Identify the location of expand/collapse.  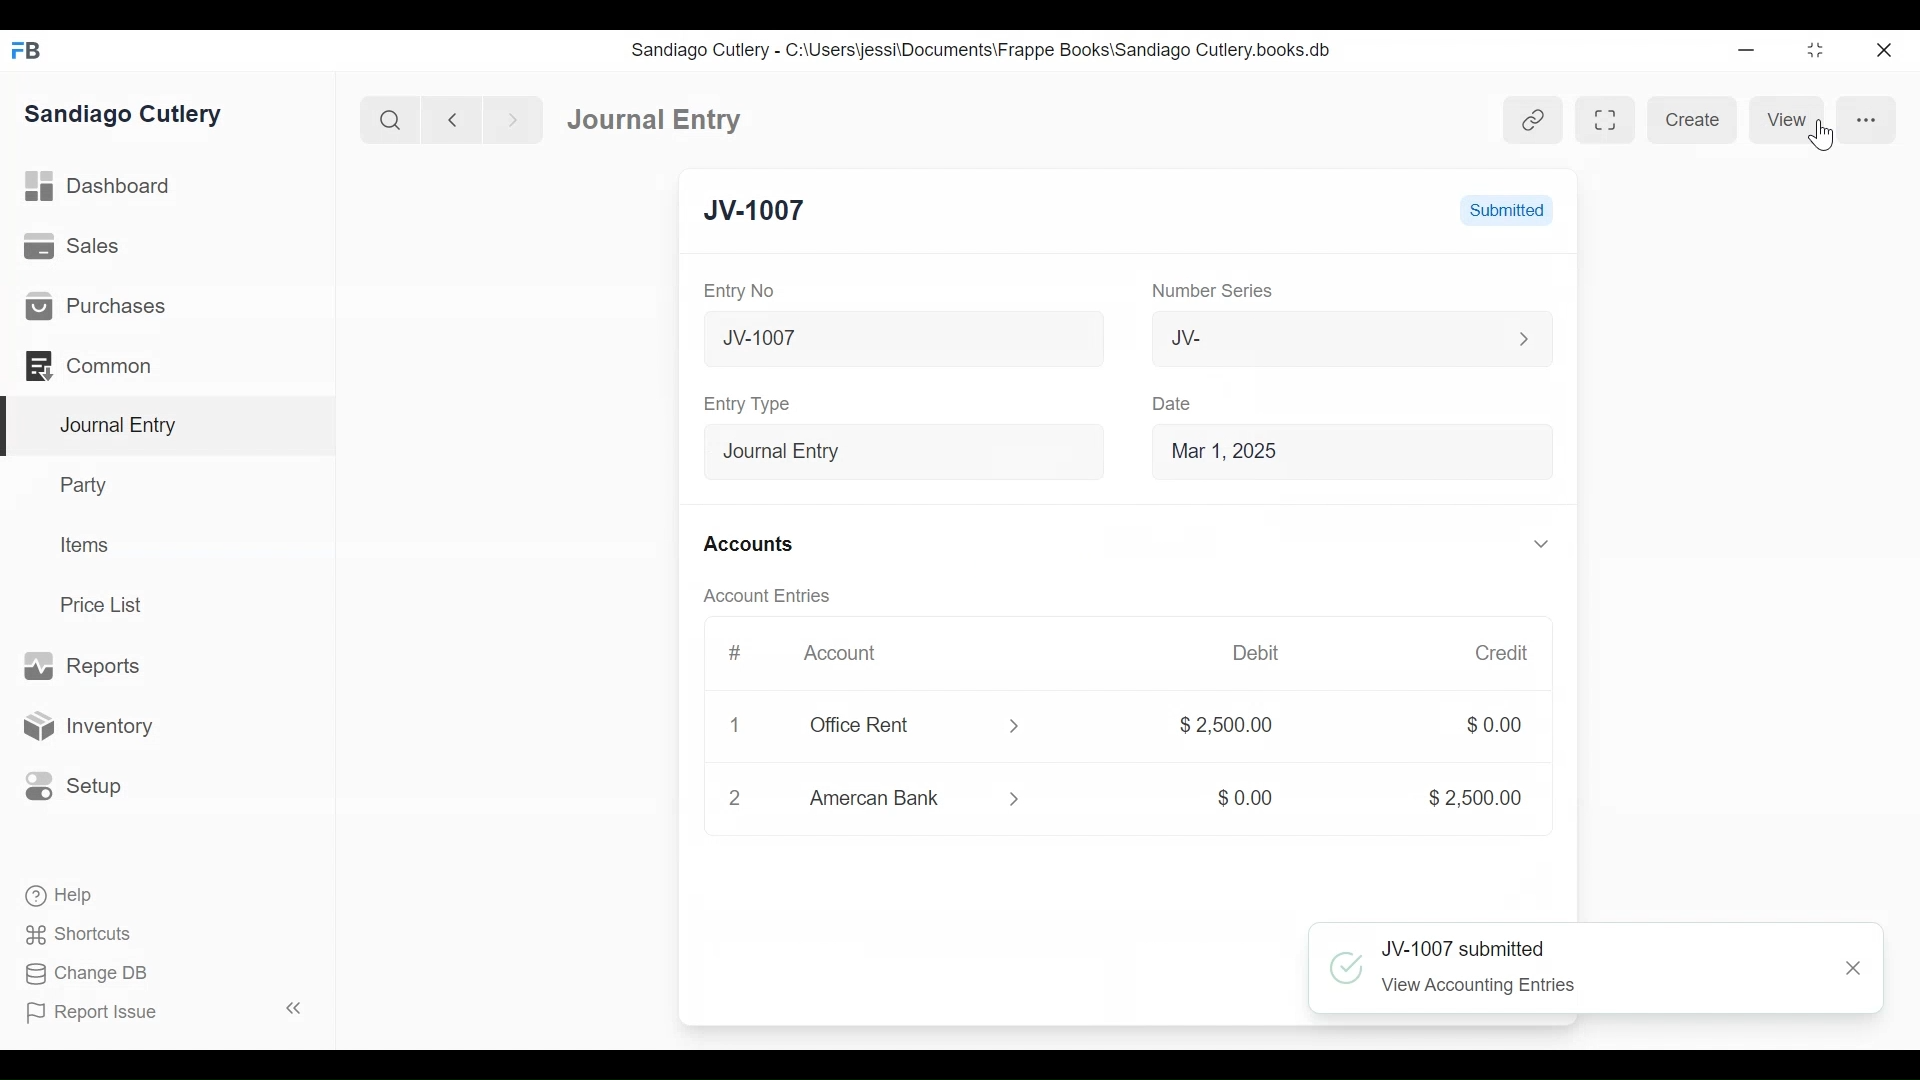
(1526, 543).